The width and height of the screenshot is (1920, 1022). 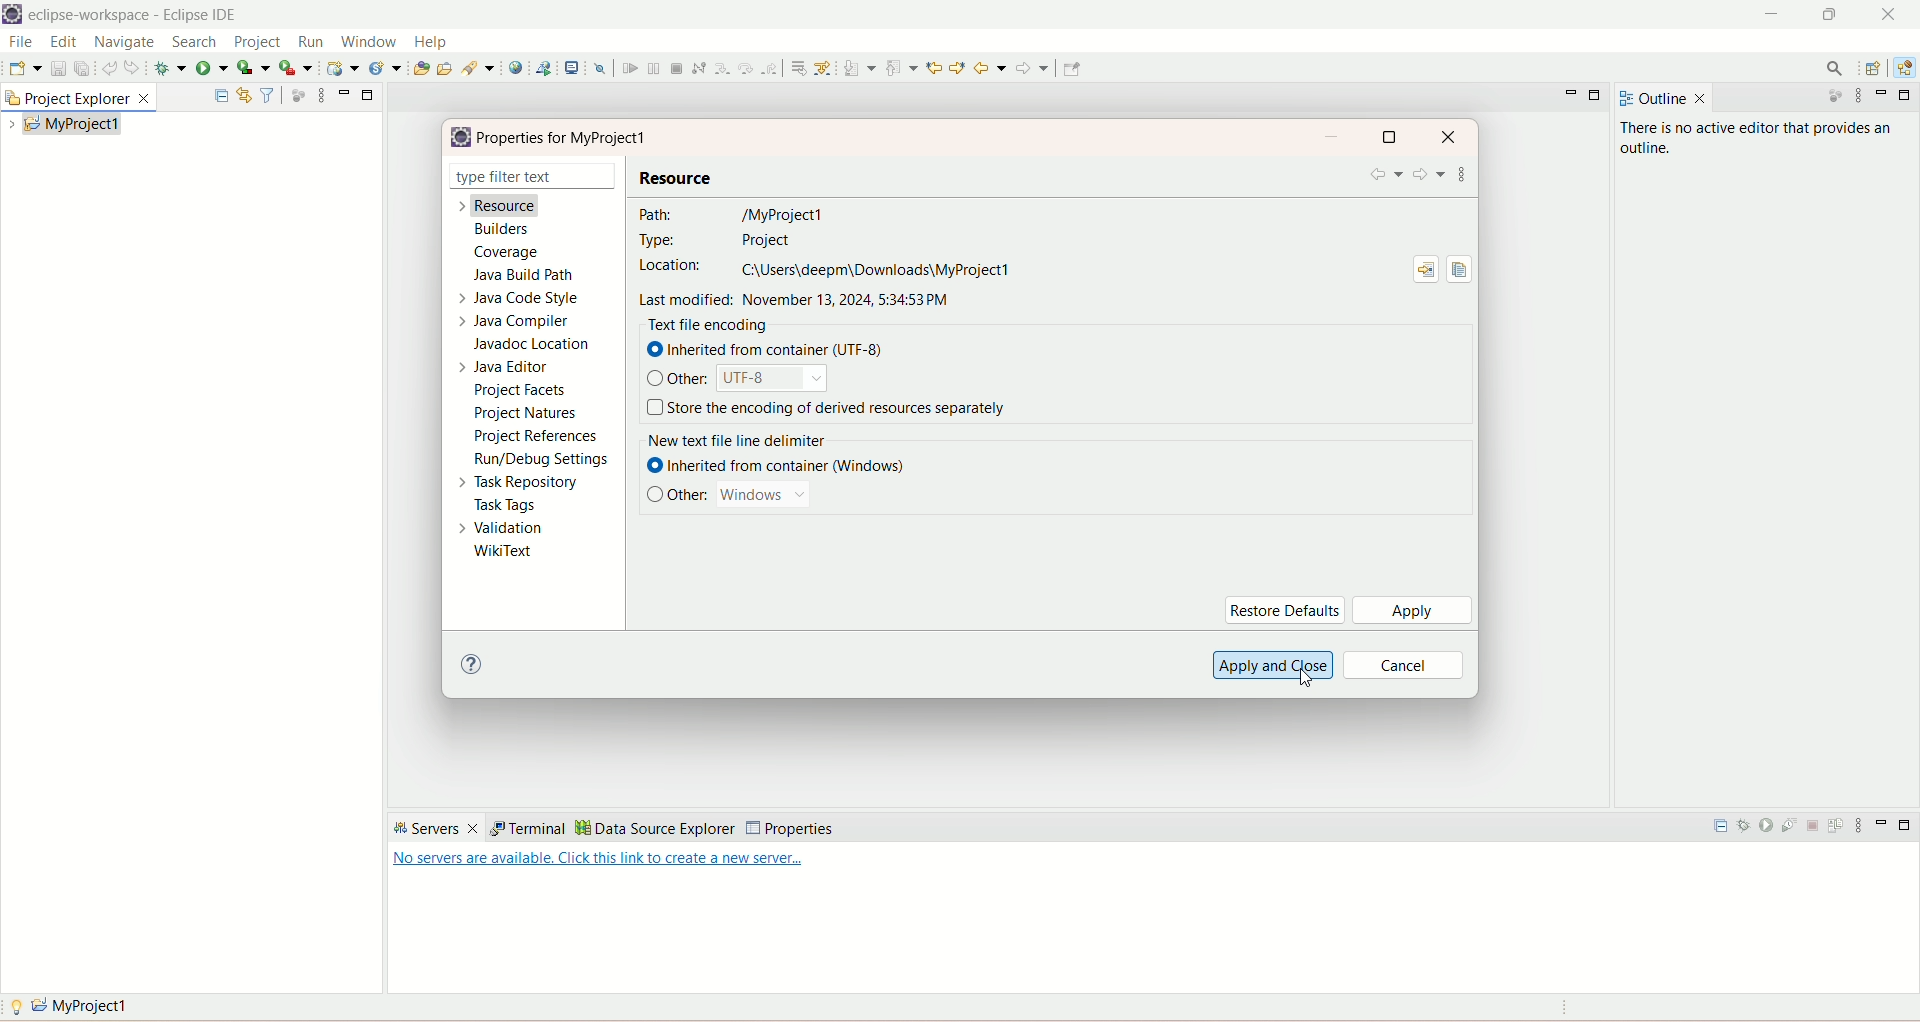 What do you see at coordinates (689, 379) in the screenshot?
I see `other` at bounding box center [689, 379].